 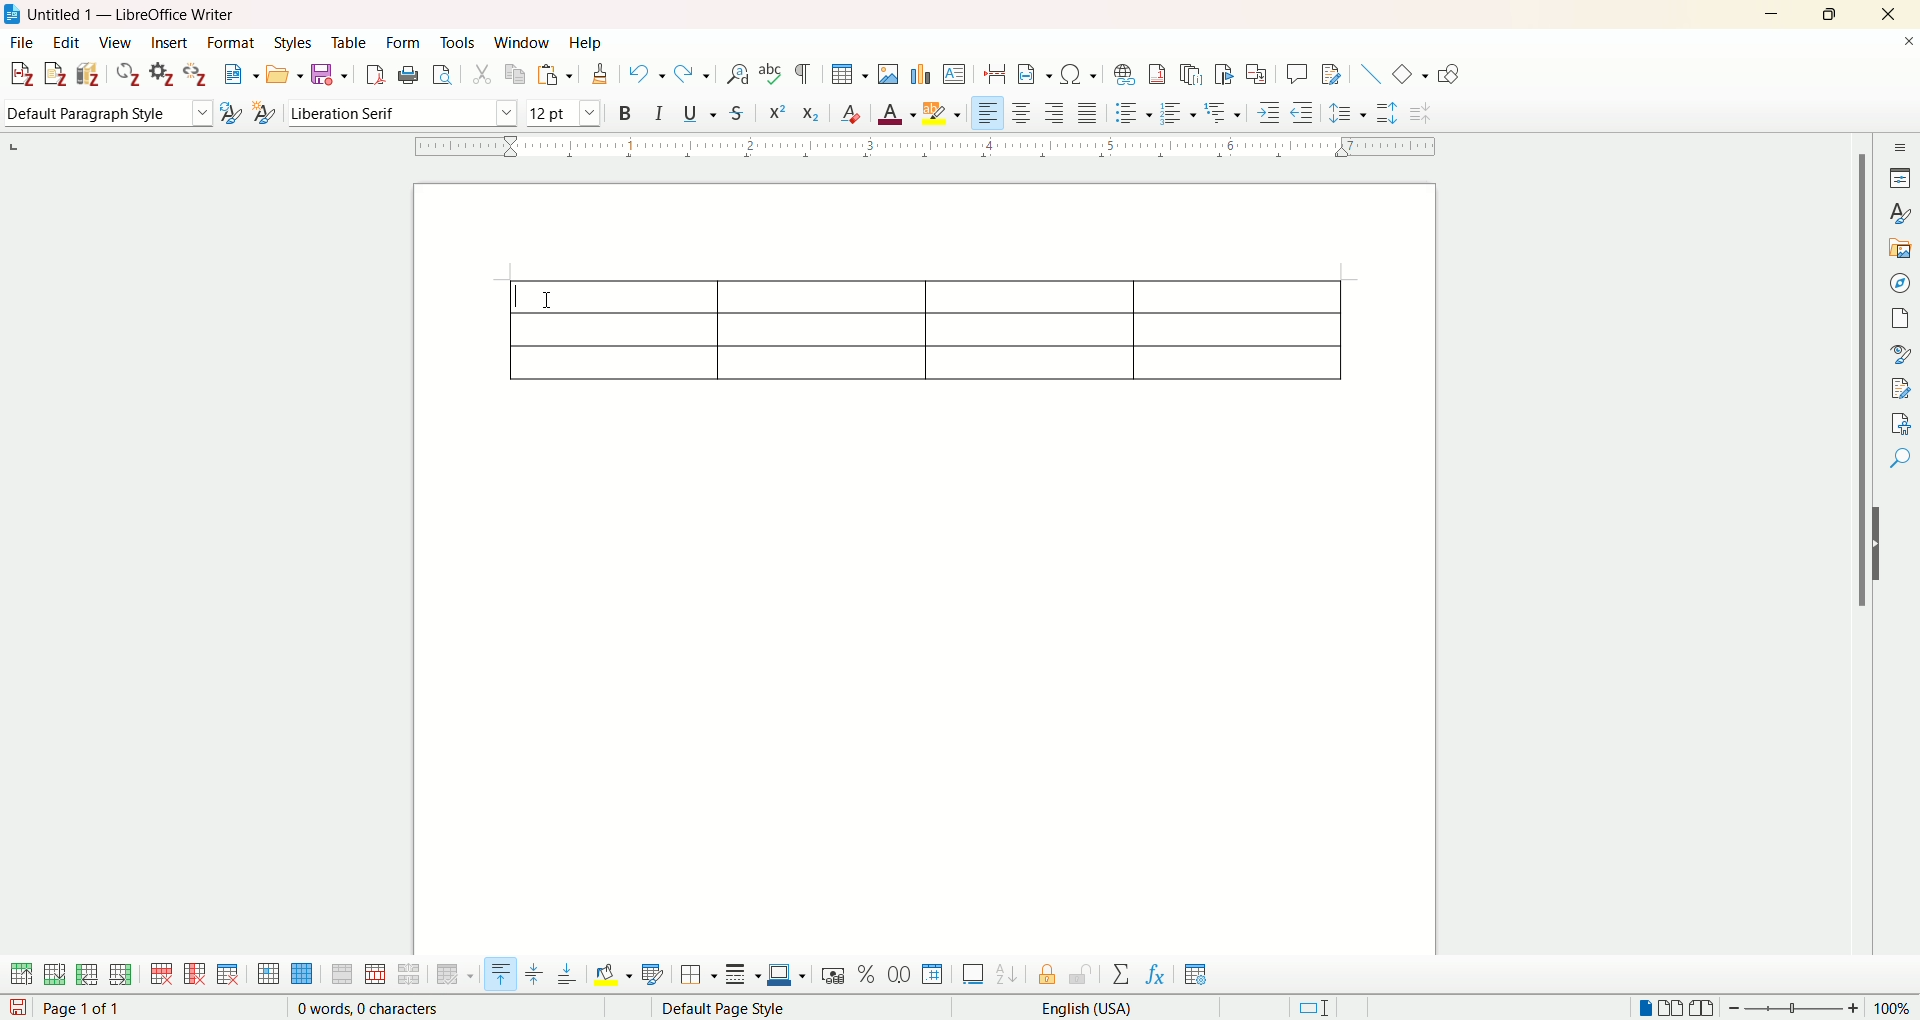 I want to click on styles, so click(x=296, y=43).